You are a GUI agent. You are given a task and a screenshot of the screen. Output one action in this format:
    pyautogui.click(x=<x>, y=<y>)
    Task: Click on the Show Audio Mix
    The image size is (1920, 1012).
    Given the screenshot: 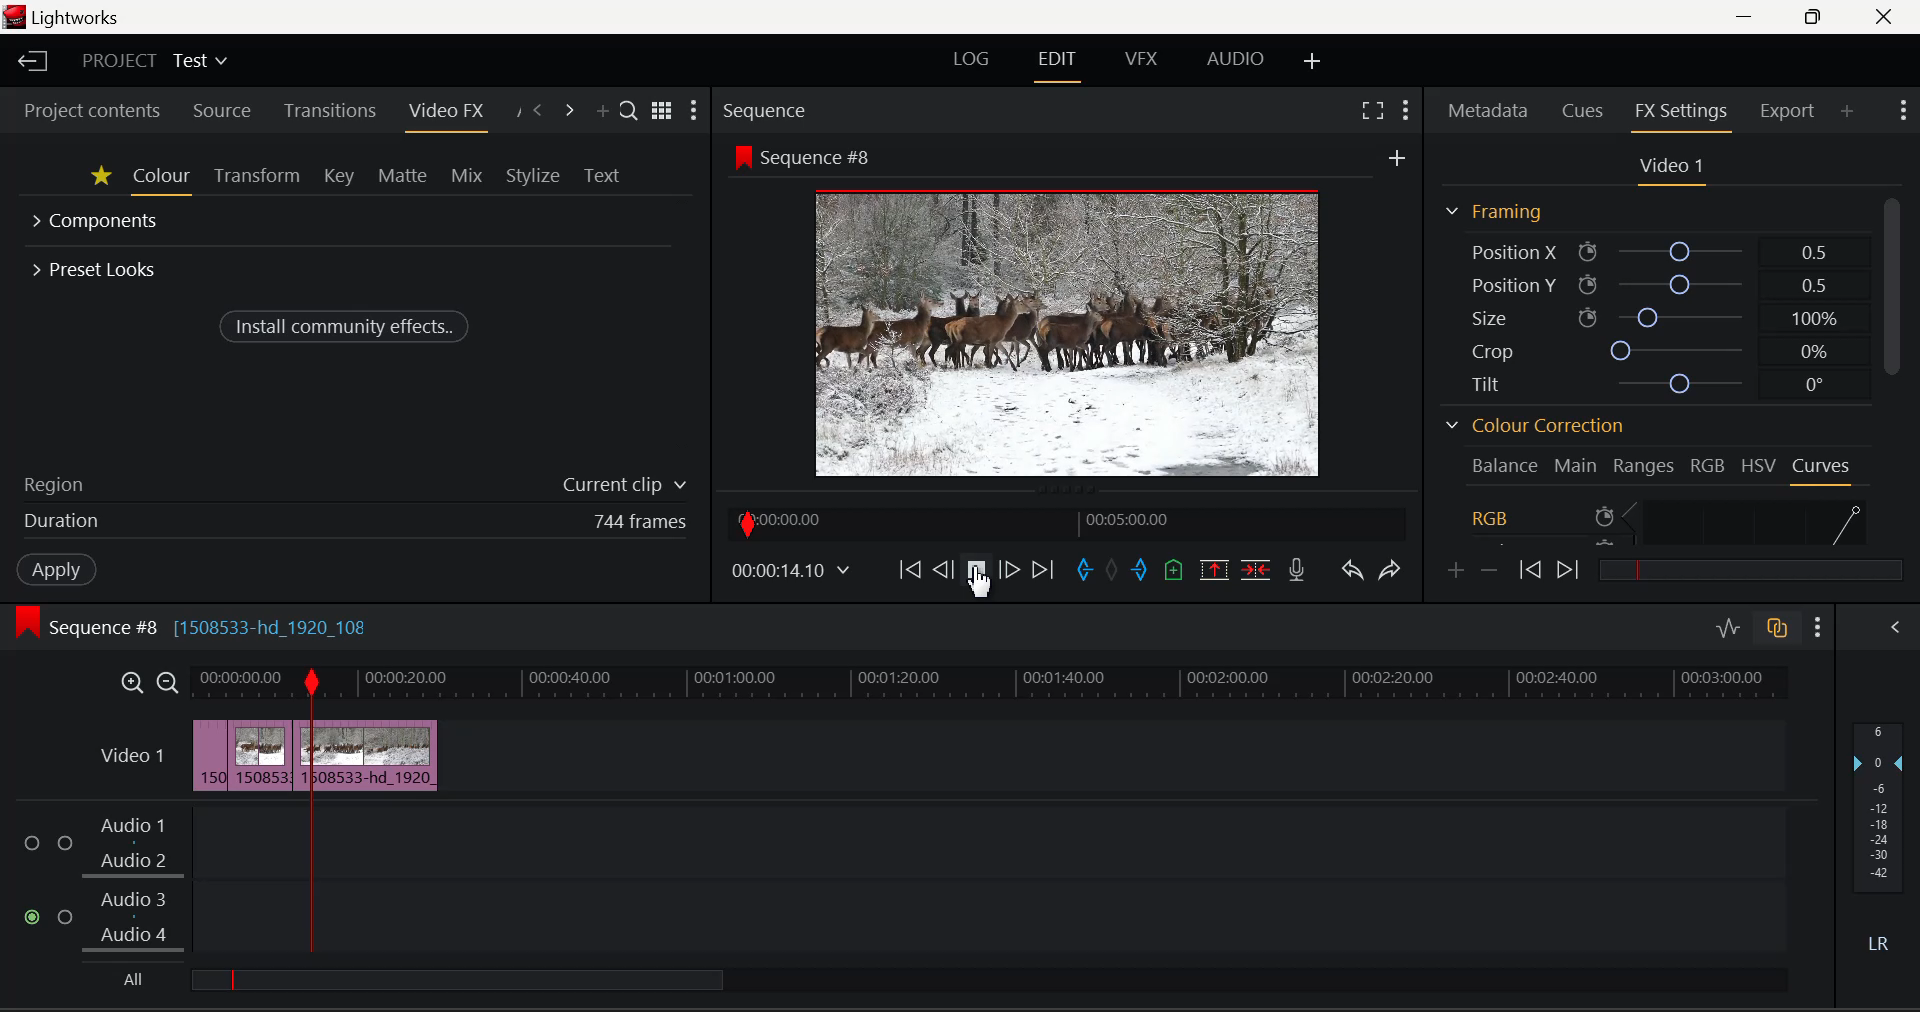 What is the action you would take?
    pyautogui.click(x=1894, y=630)
    